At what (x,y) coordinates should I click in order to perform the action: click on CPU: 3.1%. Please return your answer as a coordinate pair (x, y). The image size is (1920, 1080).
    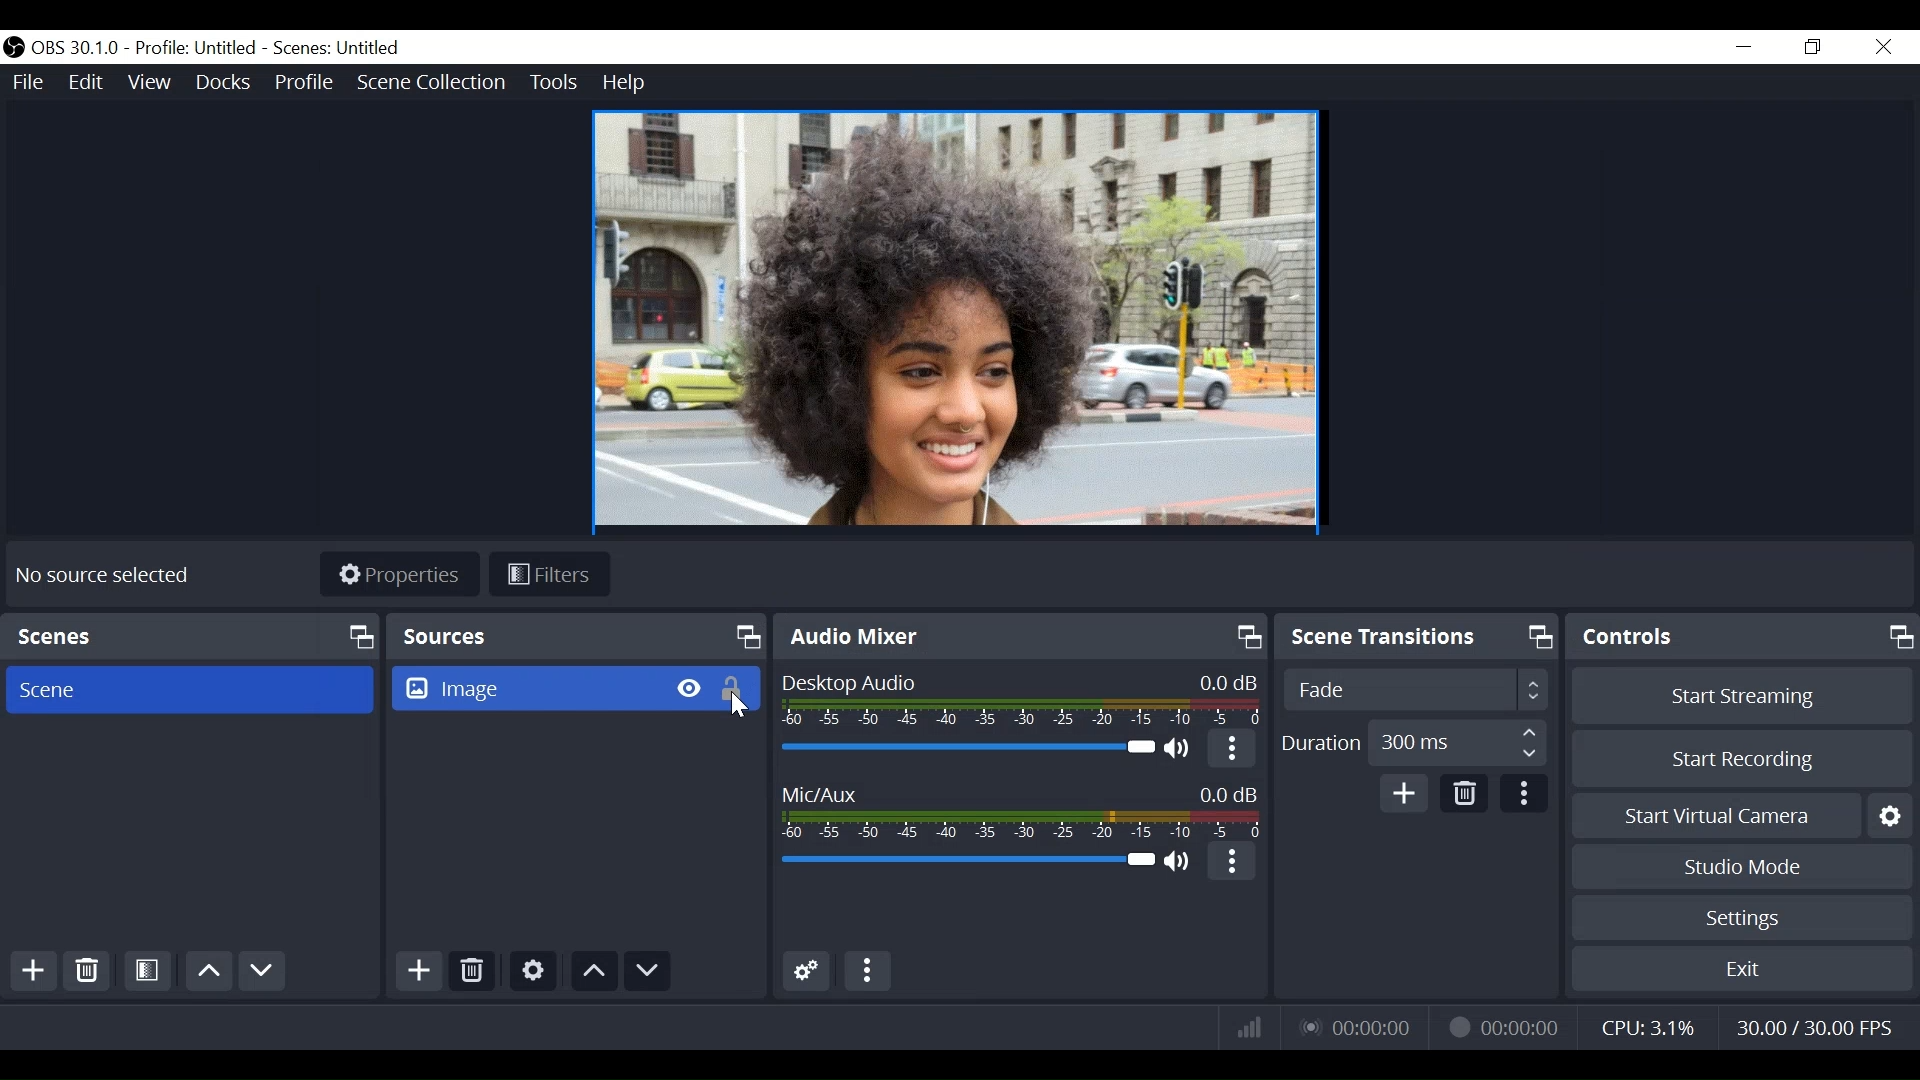
    Looking at the image, I should click on (1651, 1024).